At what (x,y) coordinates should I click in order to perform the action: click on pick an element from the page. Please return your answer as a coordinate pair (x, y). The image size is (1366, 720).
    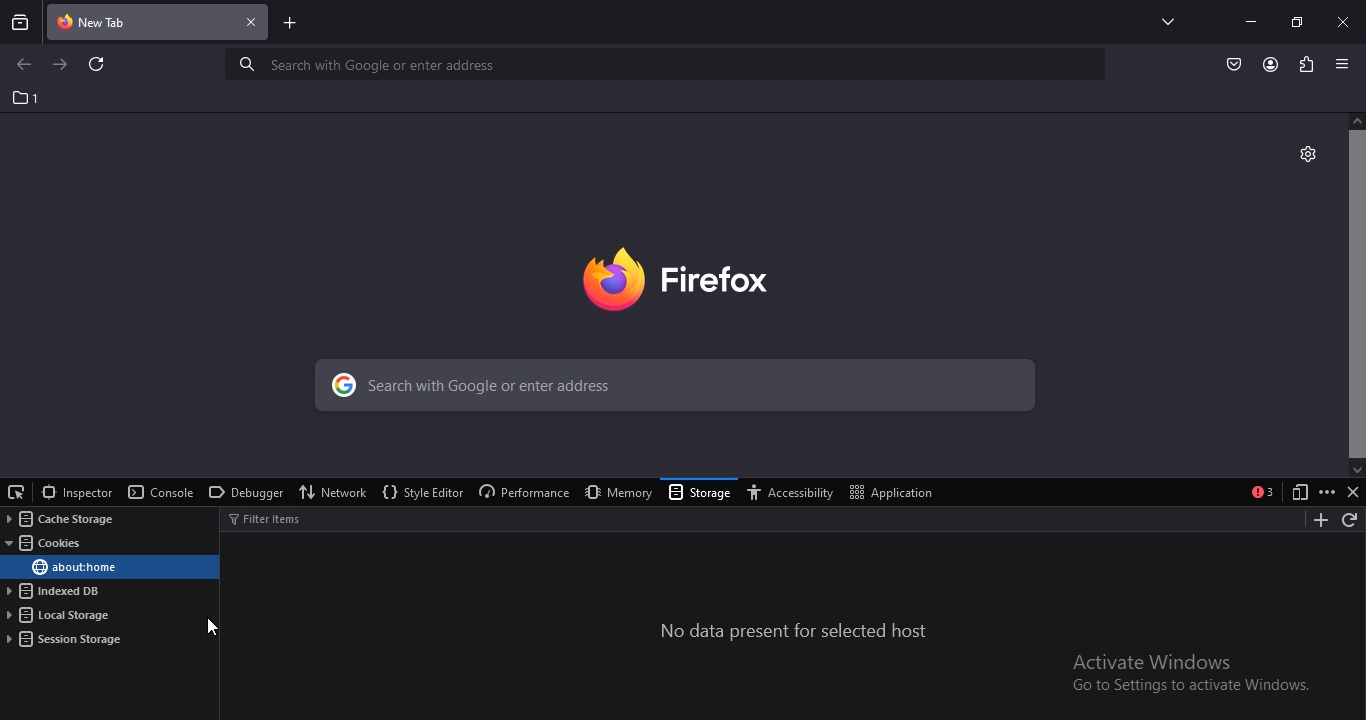
    Looking at the image, I should click on (17, 490).